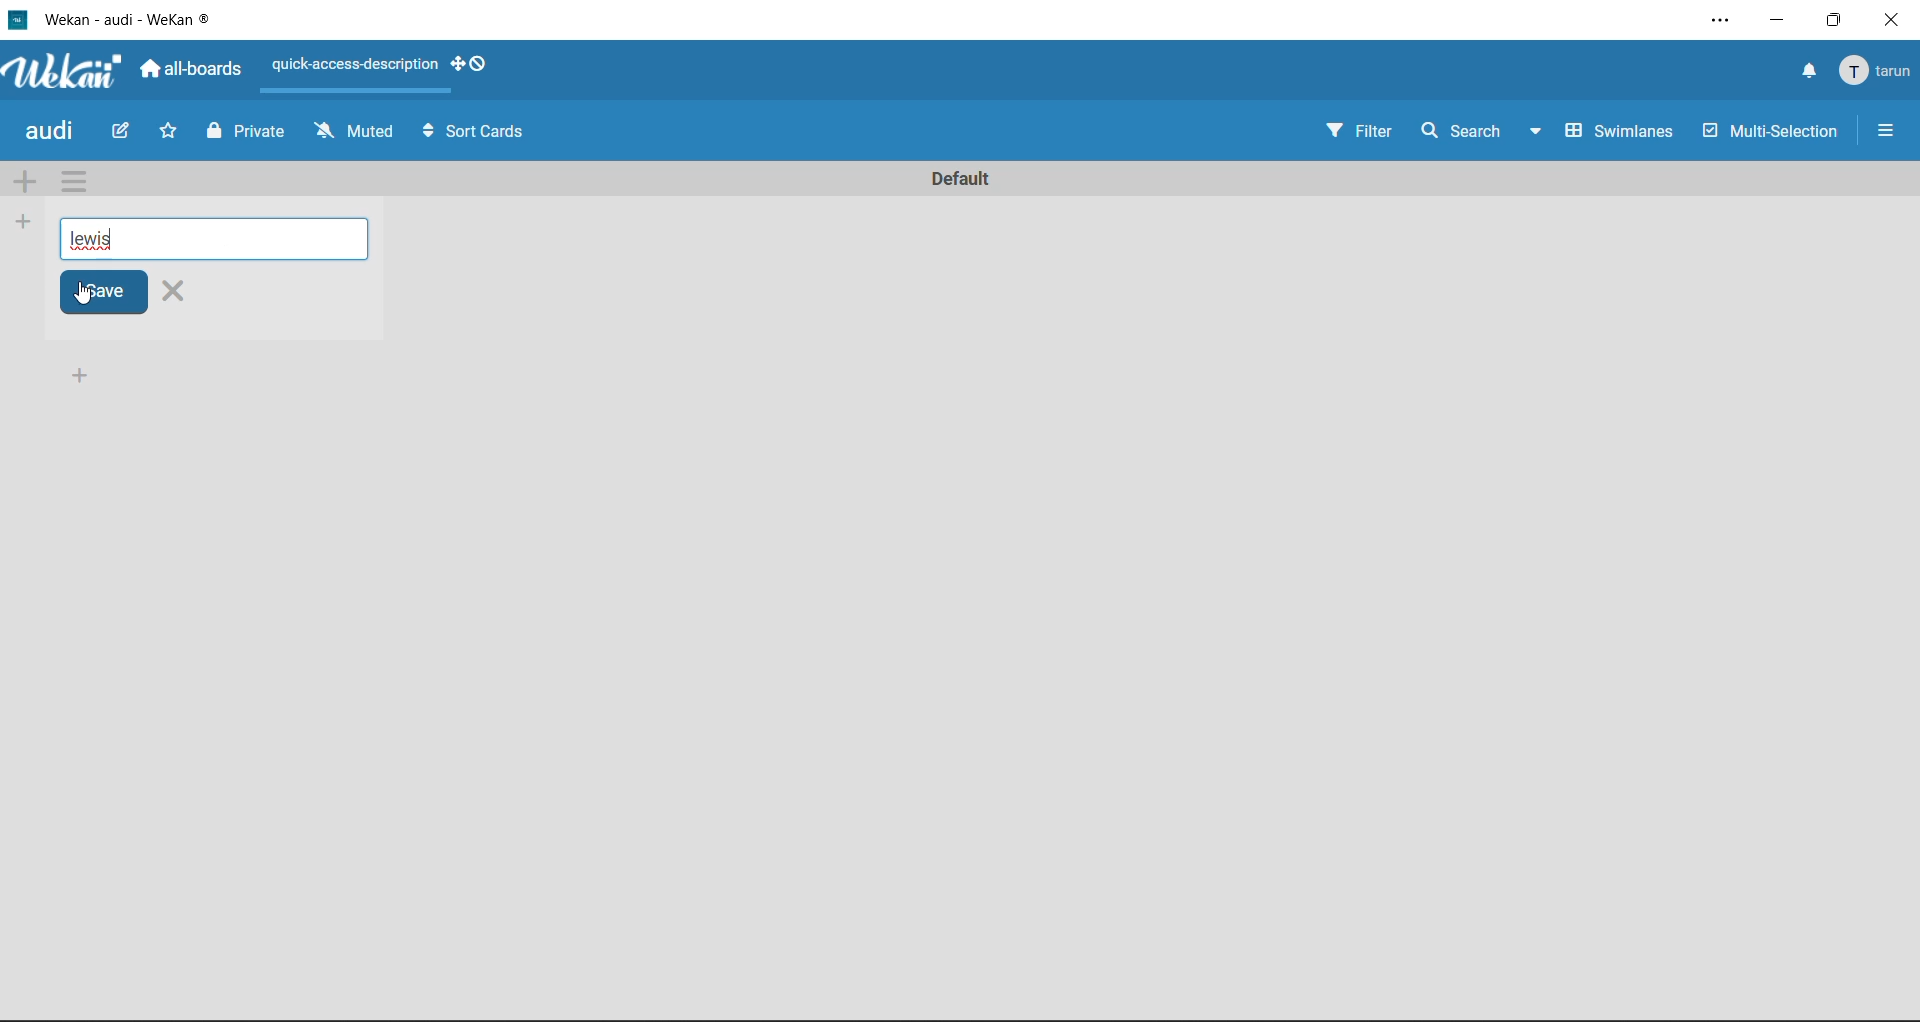 This screenshot has width=1920, height=1022. What do you see at coordinates (1711, 17) in the screenshot?
I see `settings` at bounding box center [1711, 17].